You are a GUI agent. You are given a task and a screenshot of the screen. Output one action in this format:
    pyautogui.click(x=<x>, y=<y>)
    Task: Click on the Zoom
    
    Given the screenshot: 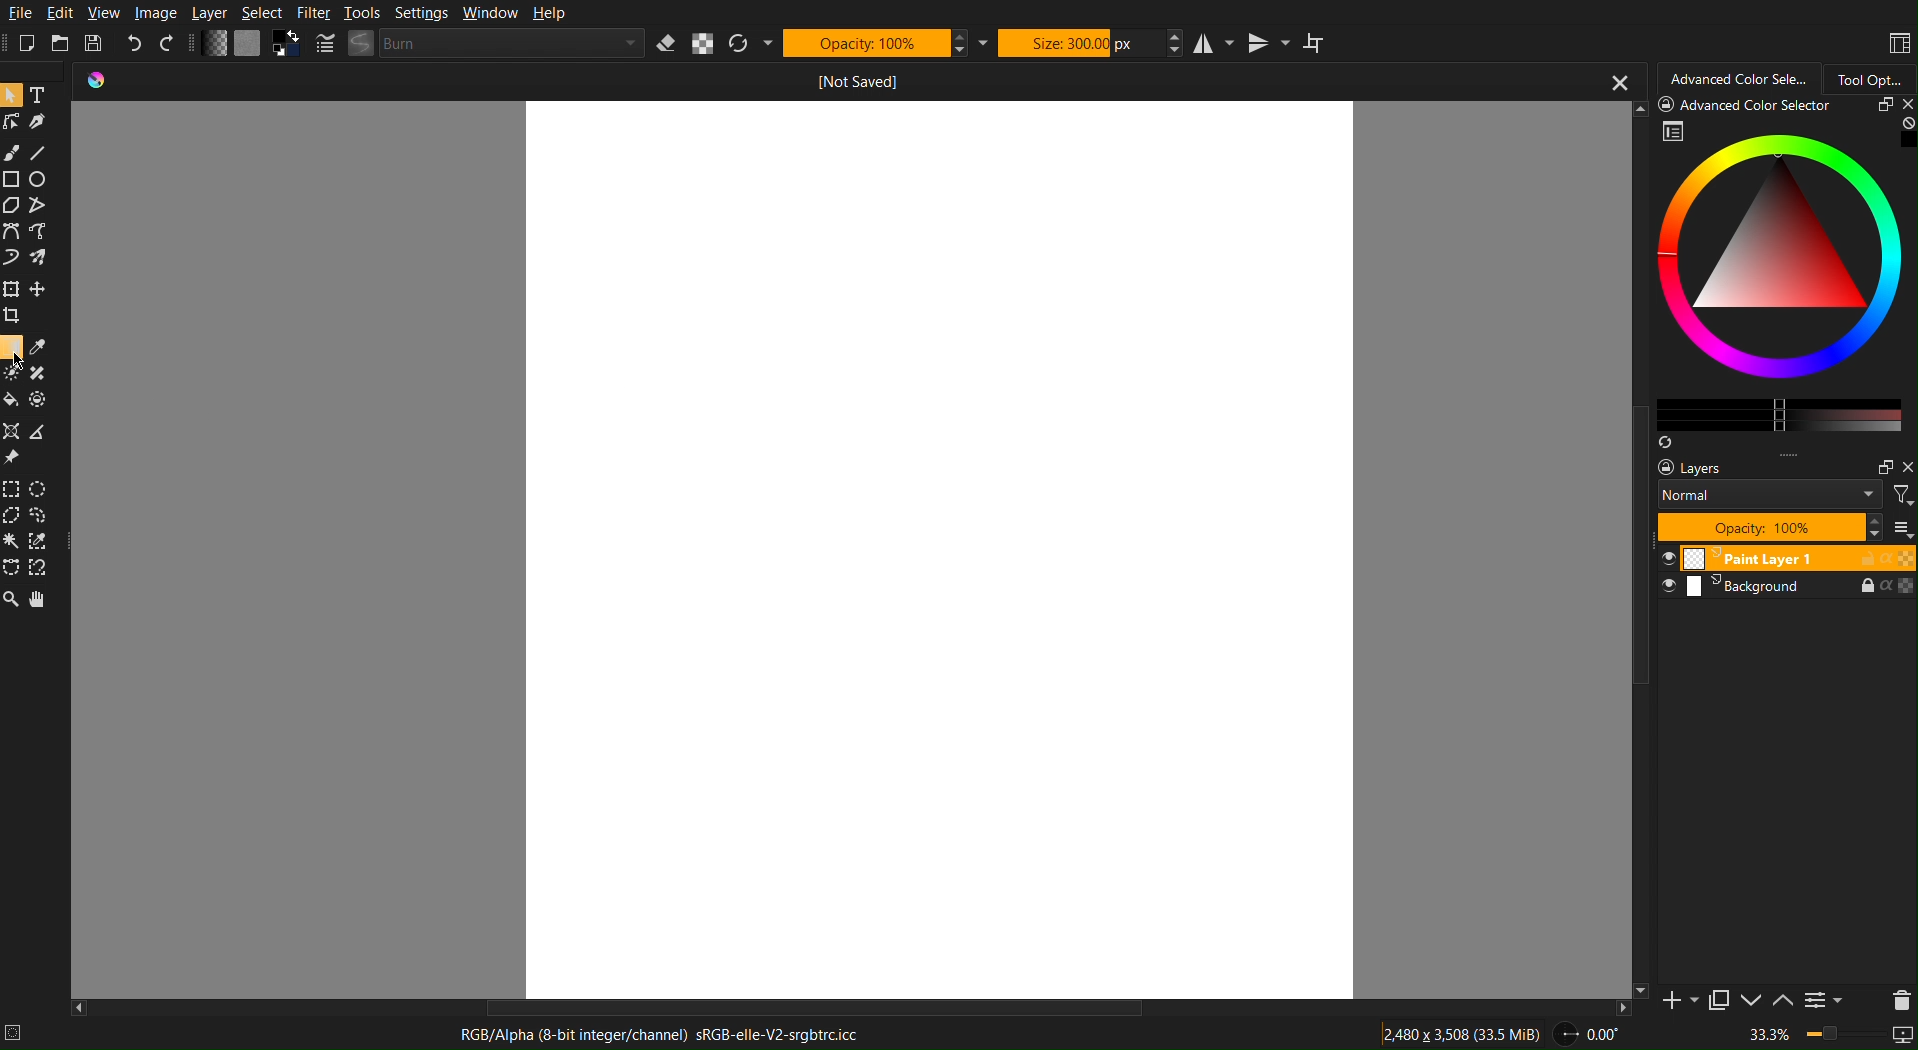 What is the action you would take?
    pyautogui.click(x=12, y=600)
    